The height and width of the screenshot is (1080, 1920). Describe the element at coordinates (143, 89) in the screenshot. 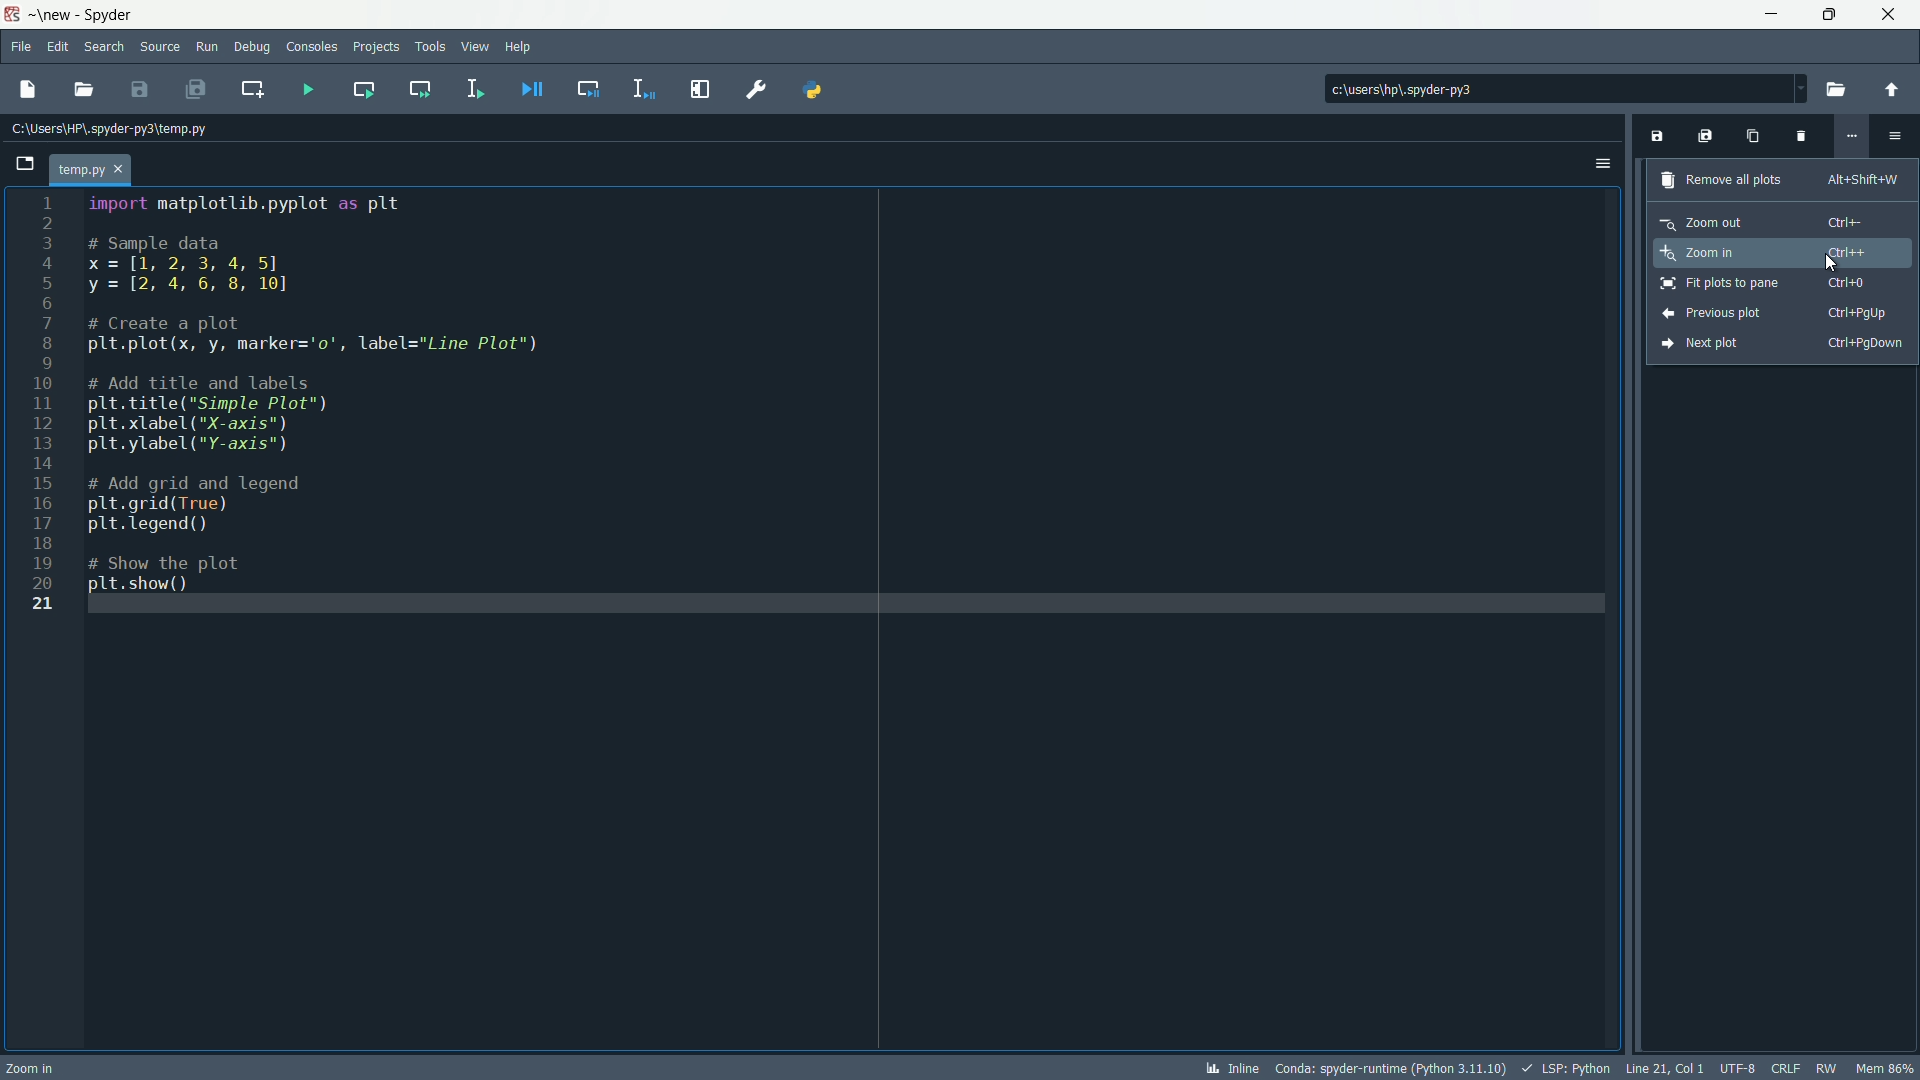

I see `save file` at that location.